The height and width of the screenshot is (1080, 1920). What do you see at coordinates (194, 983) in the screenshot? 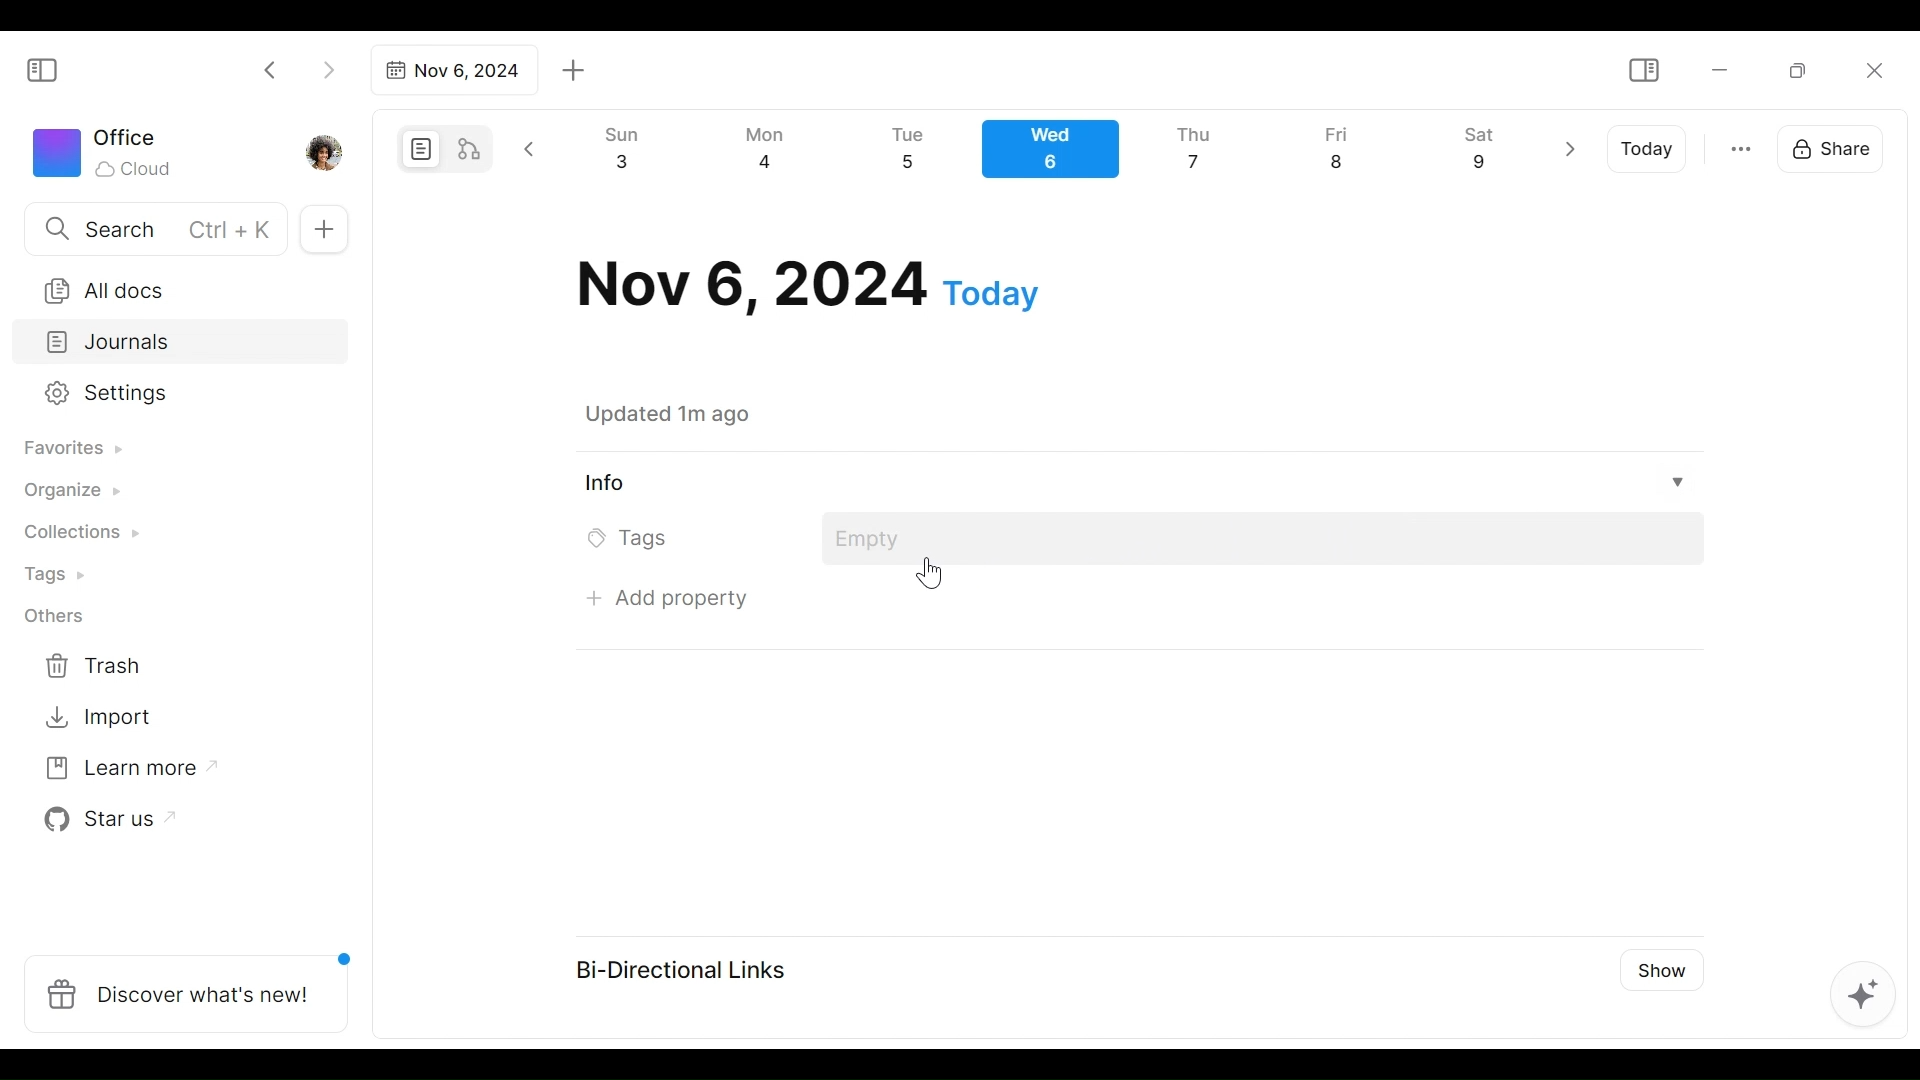
I see `Discover what's new` at bounding box center [194, 983].